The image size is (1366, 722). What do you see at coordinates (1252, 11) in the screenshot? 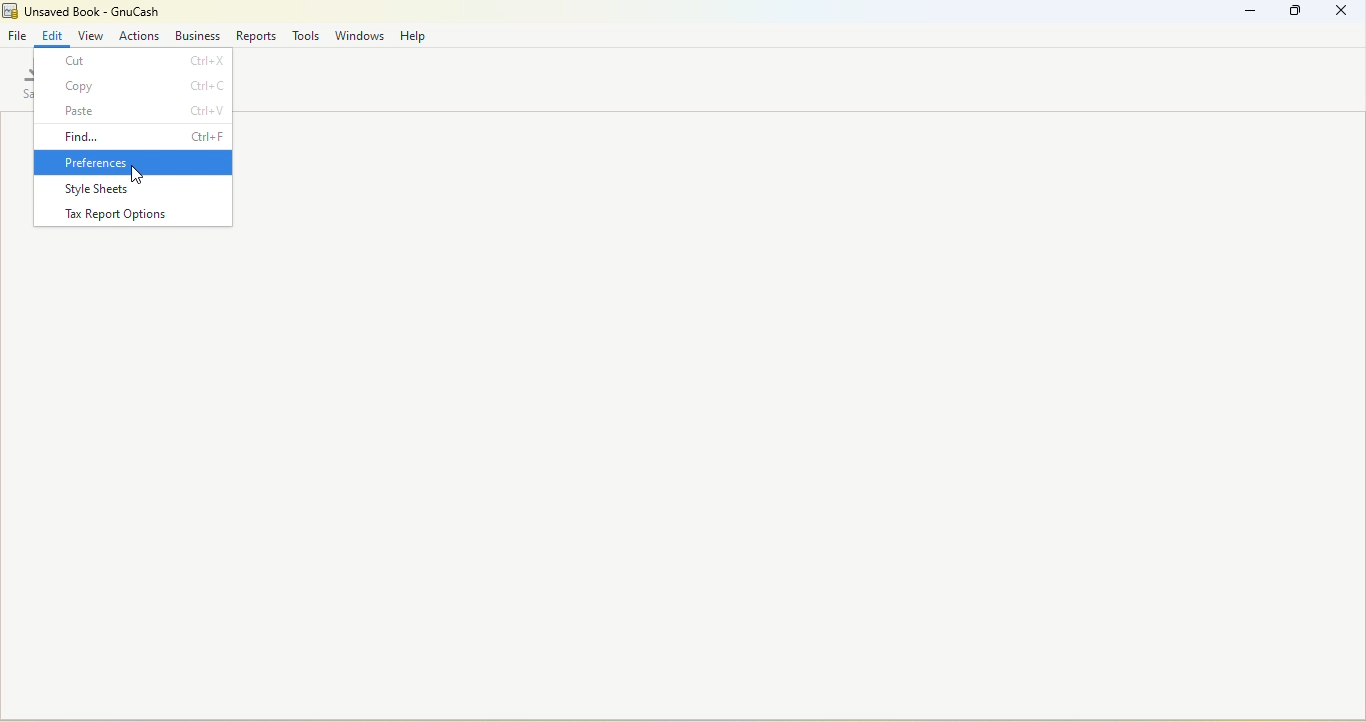
I see `Minimize` at bounding box center [1252, 11].